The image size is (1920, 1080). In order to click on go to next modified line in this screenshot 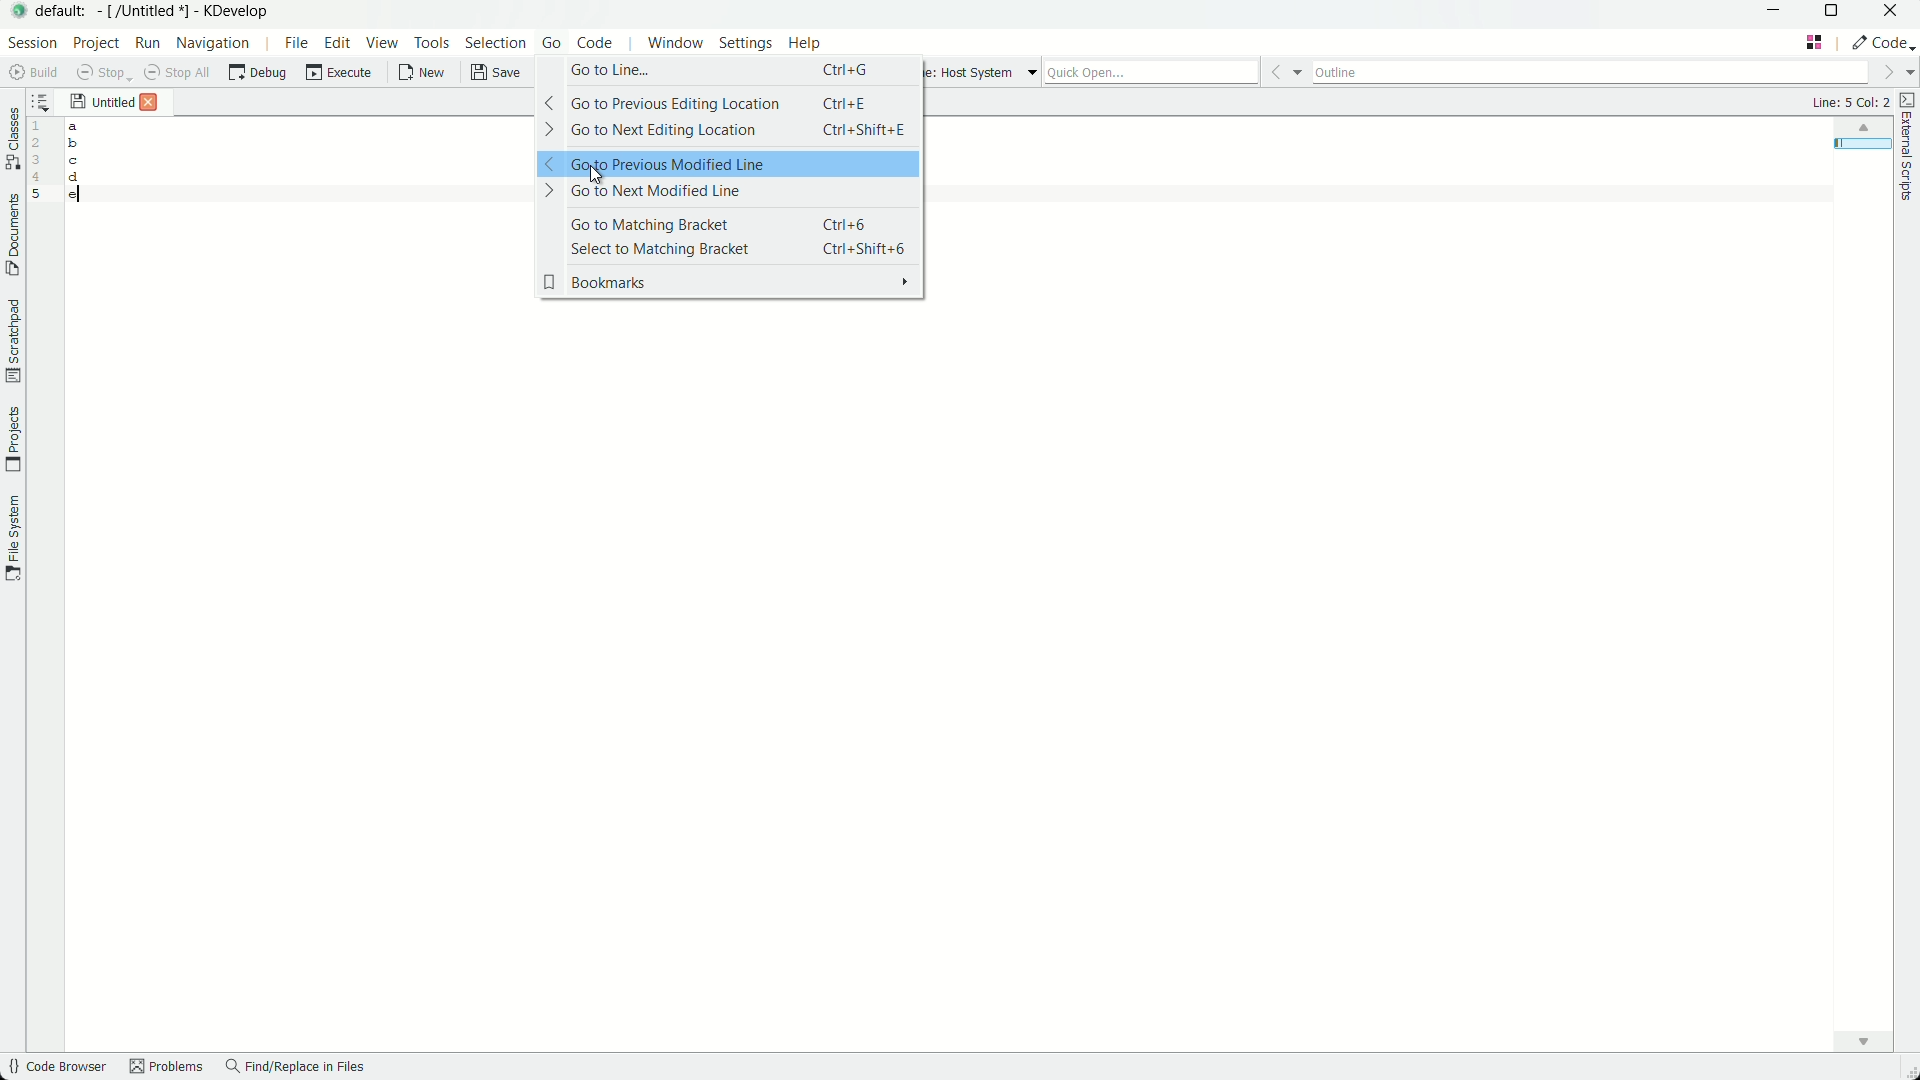, I will do `click(725, 191)`.